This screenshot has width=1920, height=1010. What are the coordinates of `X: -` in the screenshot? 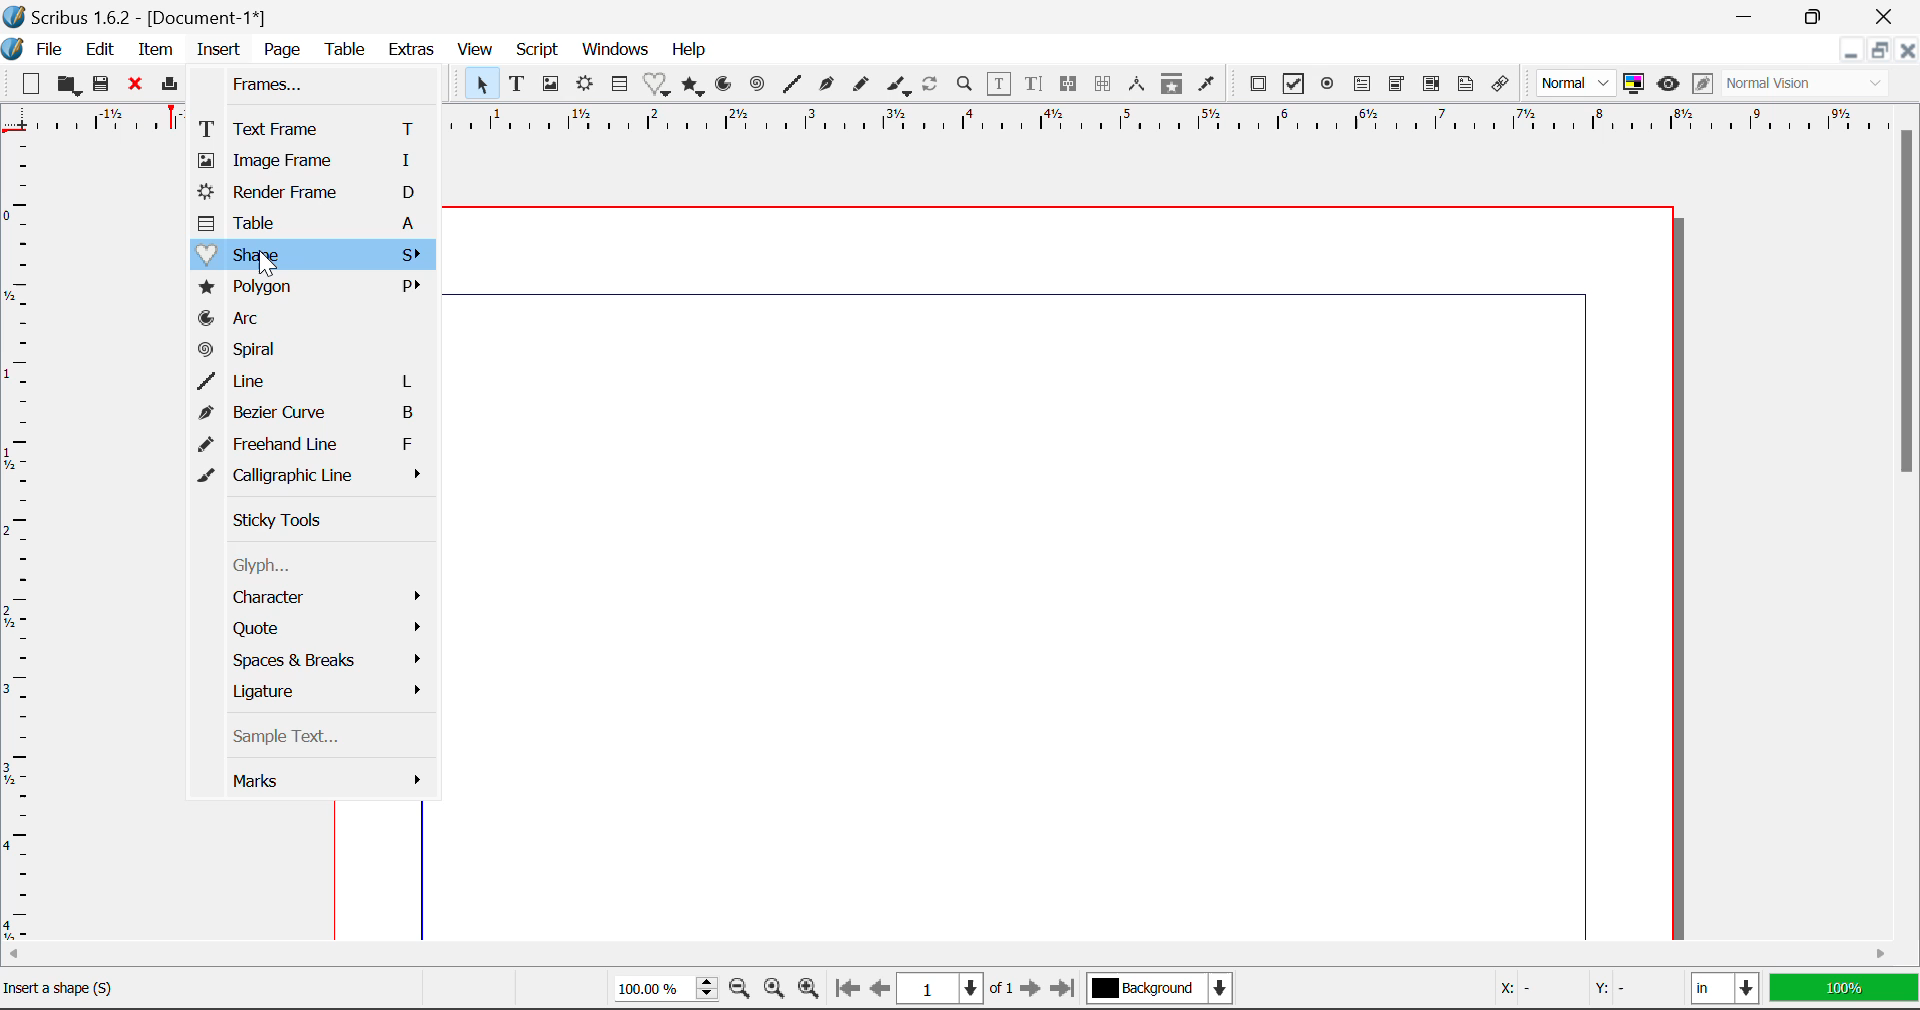 It's located at (1534, 985).